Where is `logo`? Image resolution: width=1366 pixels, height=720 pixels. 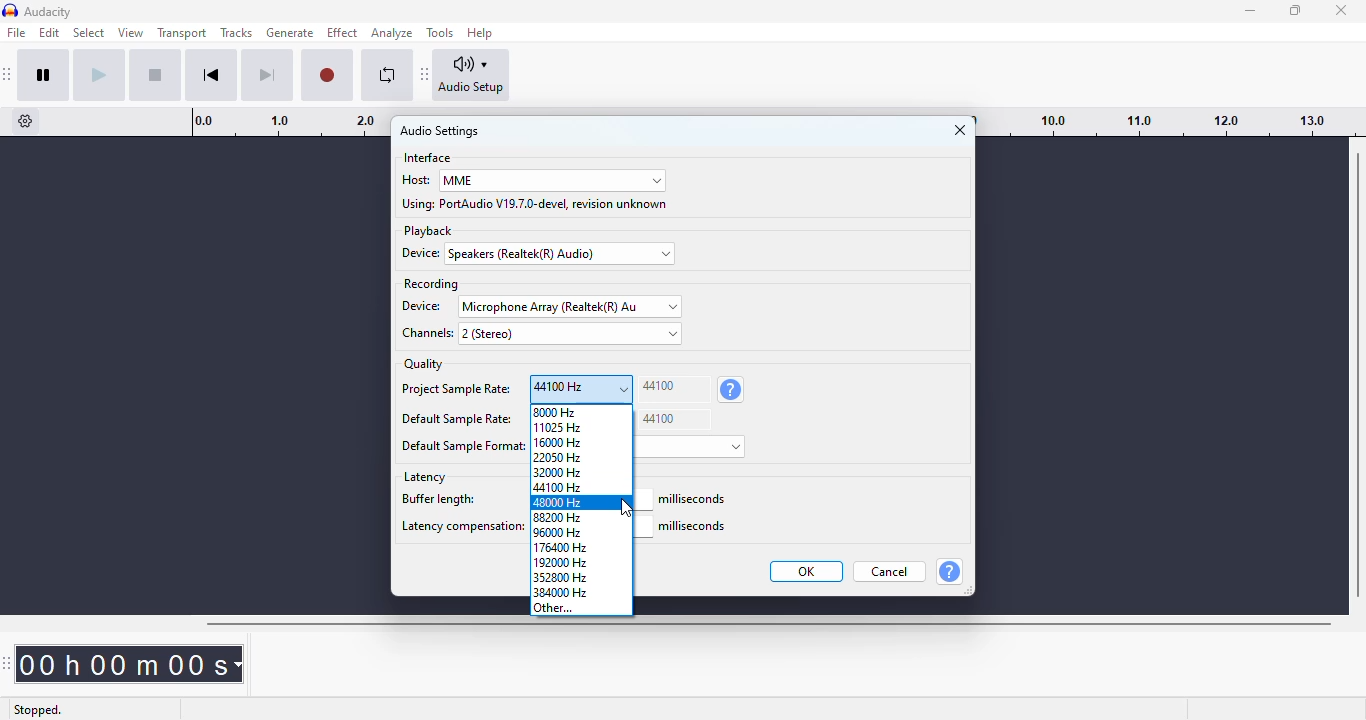 logo is located at coordinates (10, 11).